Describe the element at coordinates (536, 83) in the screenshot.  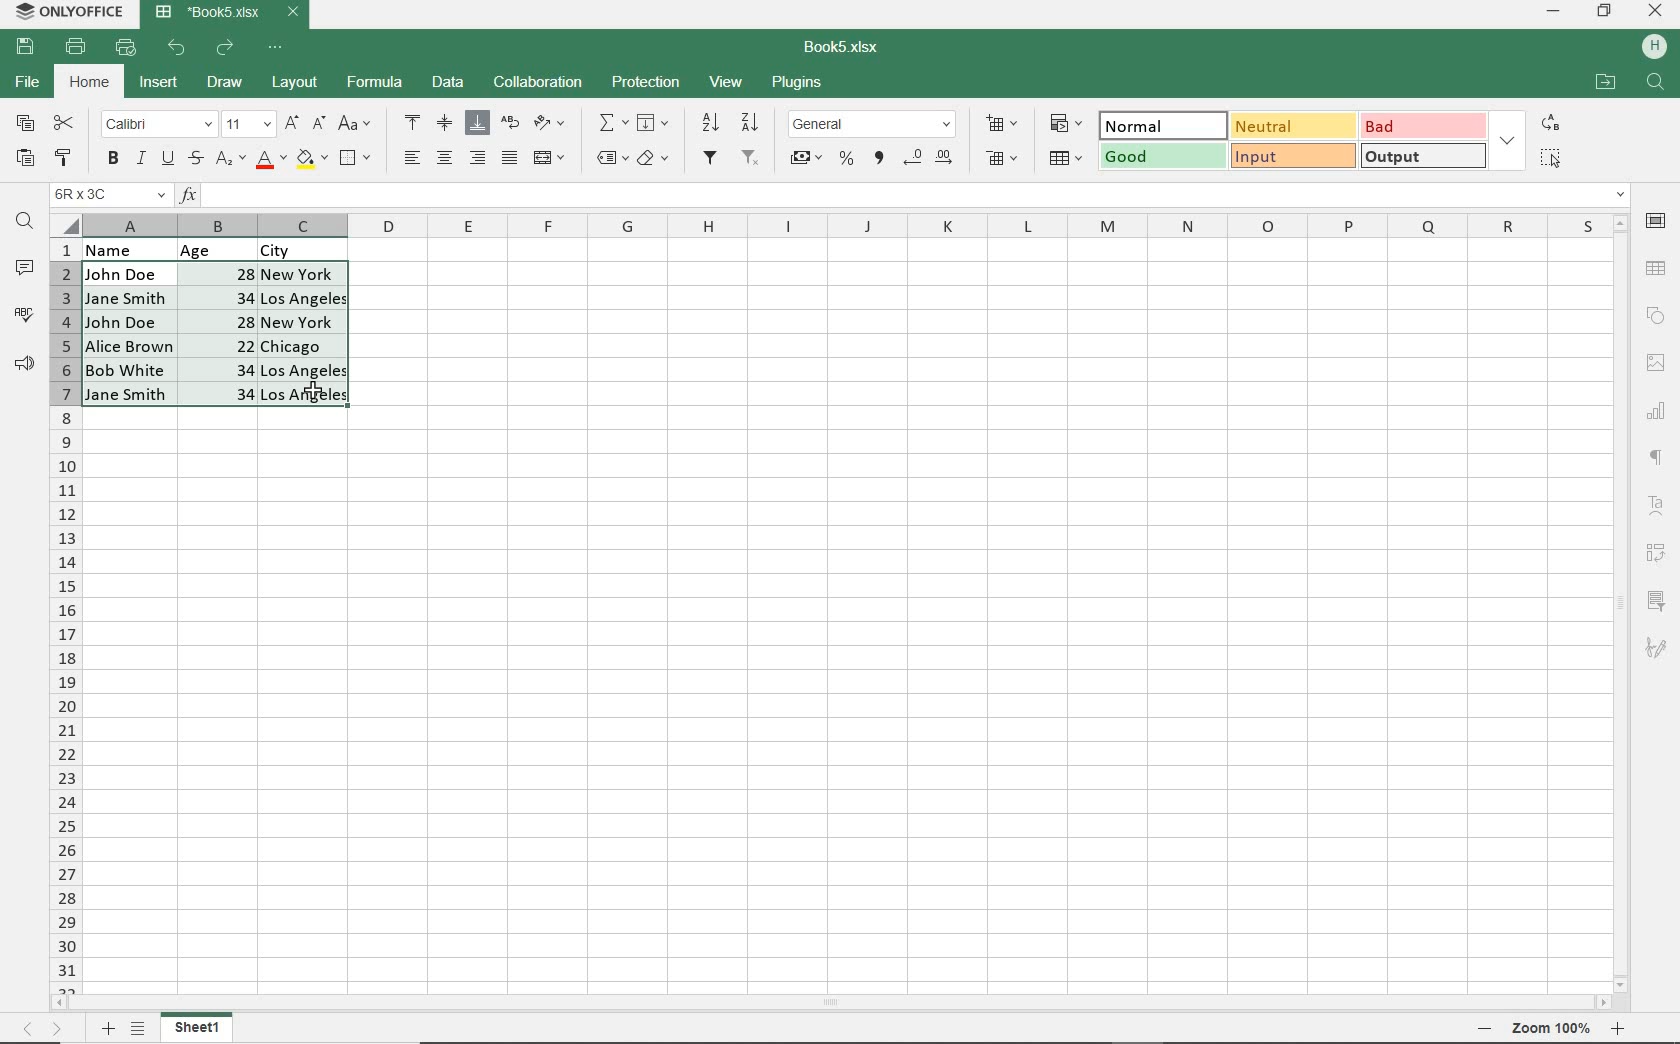
I see `COLLABORATION` at that location.